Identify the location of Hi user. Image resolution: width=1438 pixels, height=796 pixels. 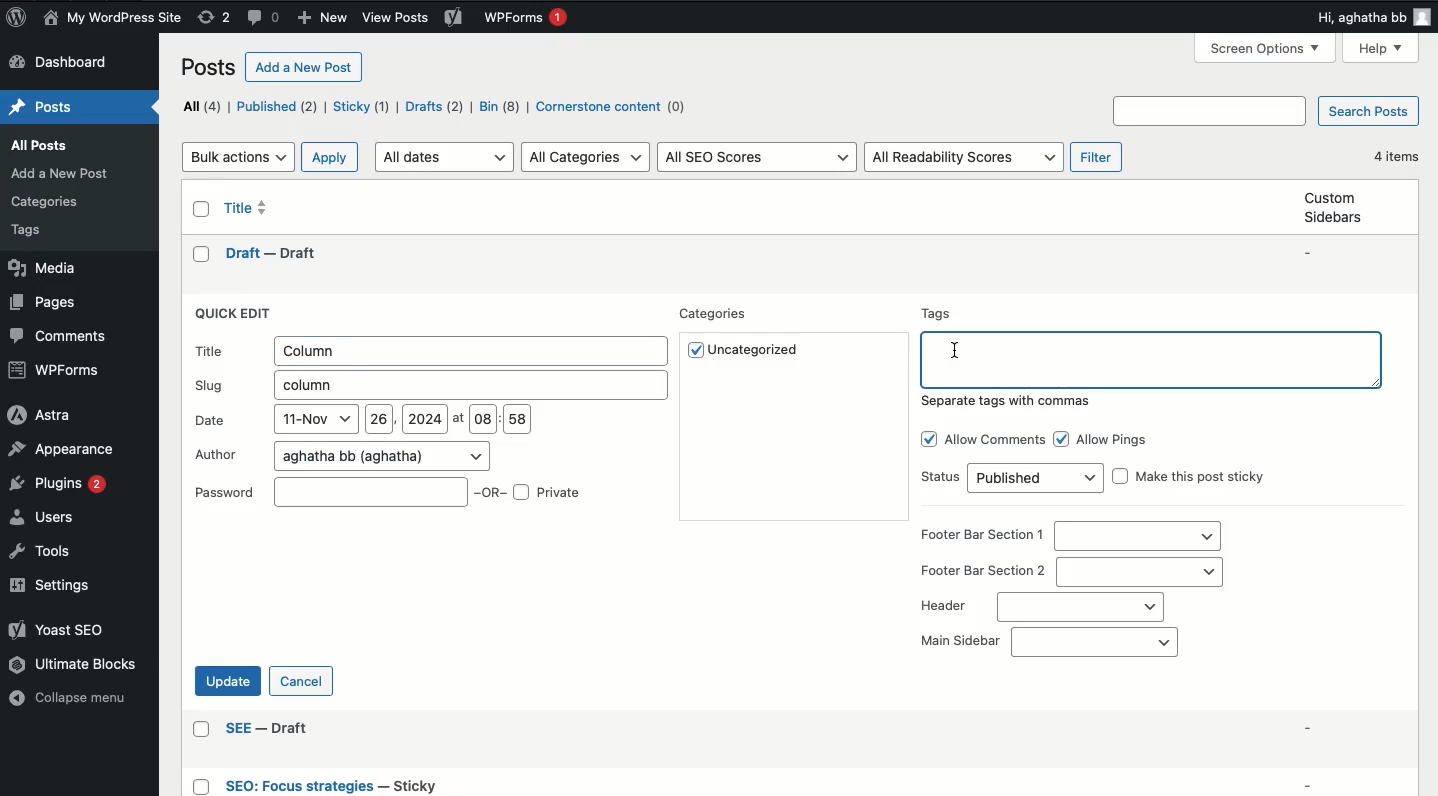
(1373, 17).